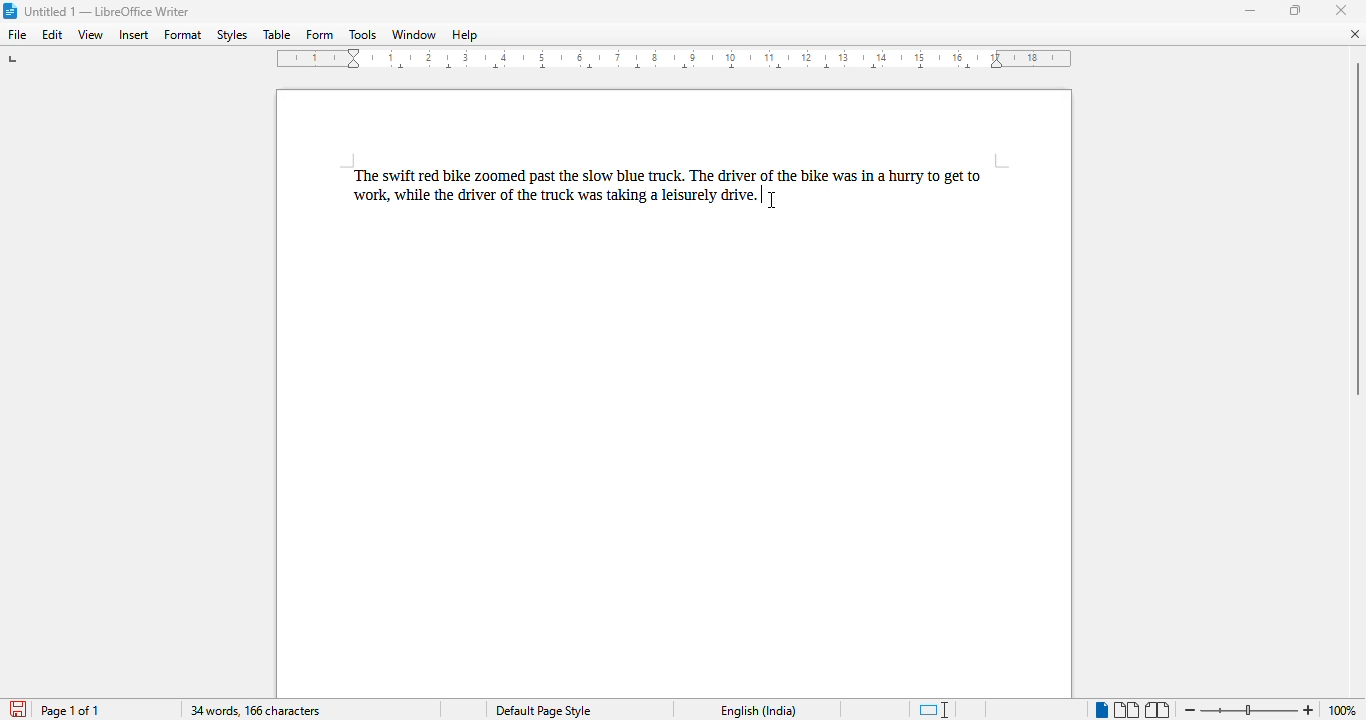  I want to click on single-page view, so click(1101, 710).